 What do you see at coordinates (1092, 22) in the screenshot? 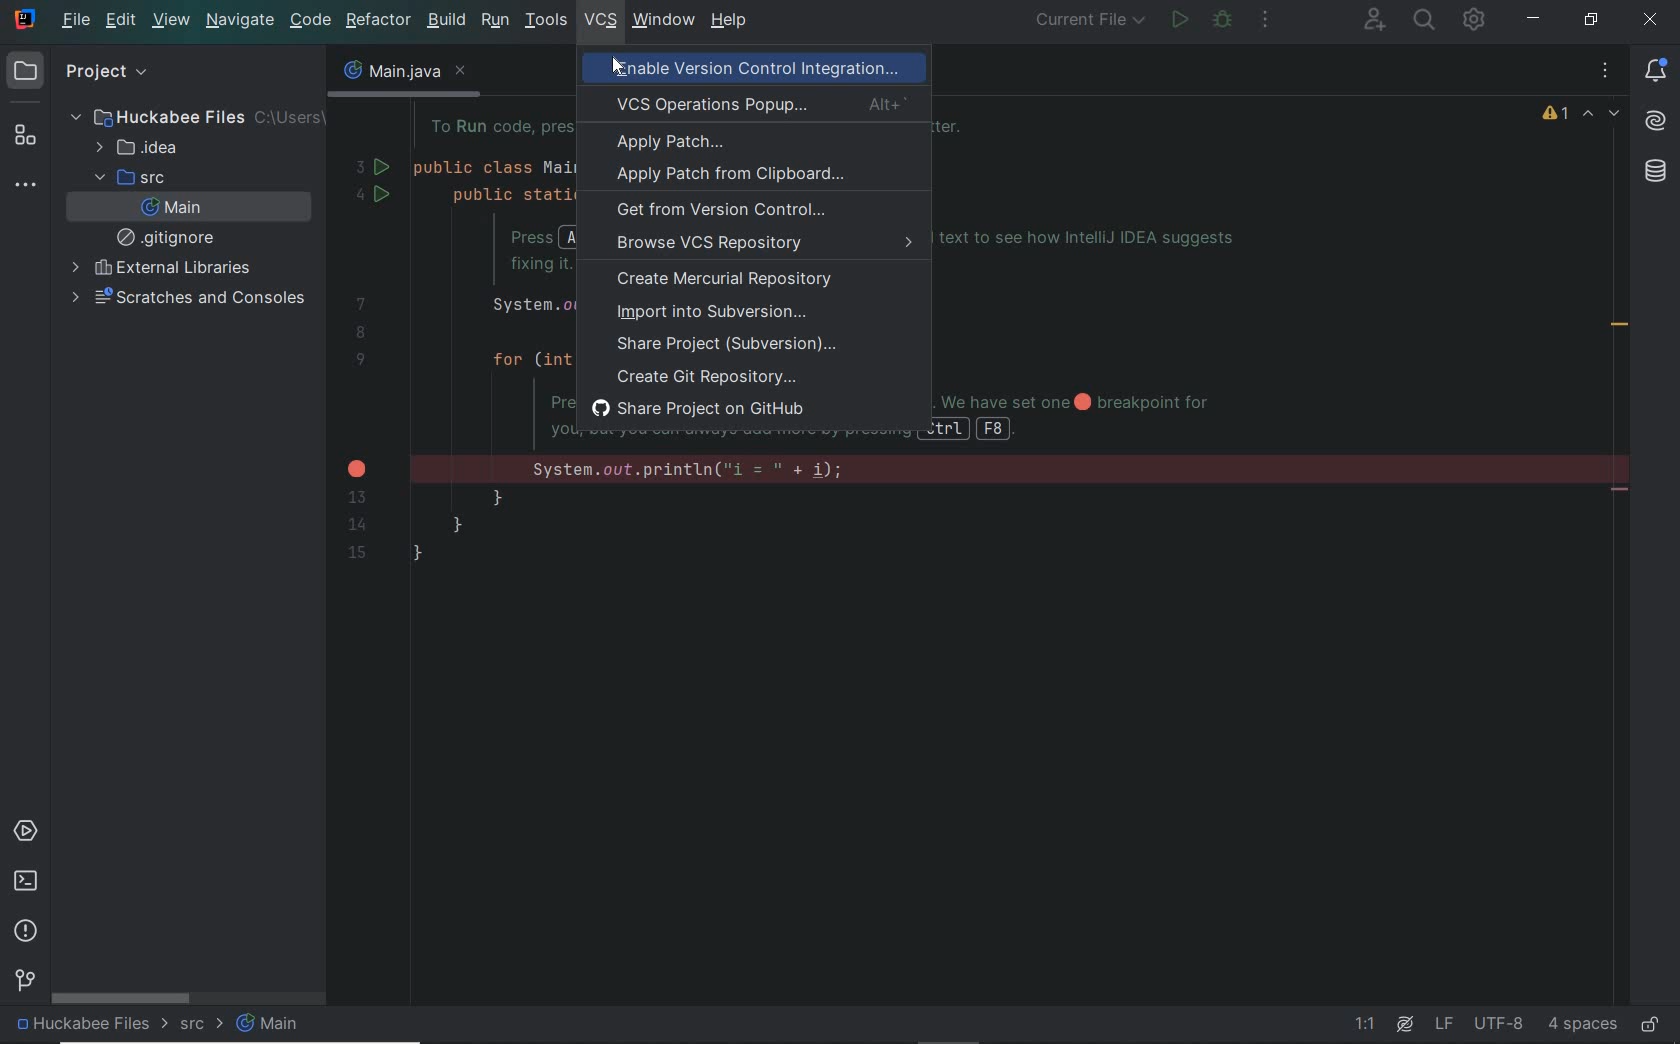
I see `run/debug configurations: current file` at bounding box center [1092, 22].